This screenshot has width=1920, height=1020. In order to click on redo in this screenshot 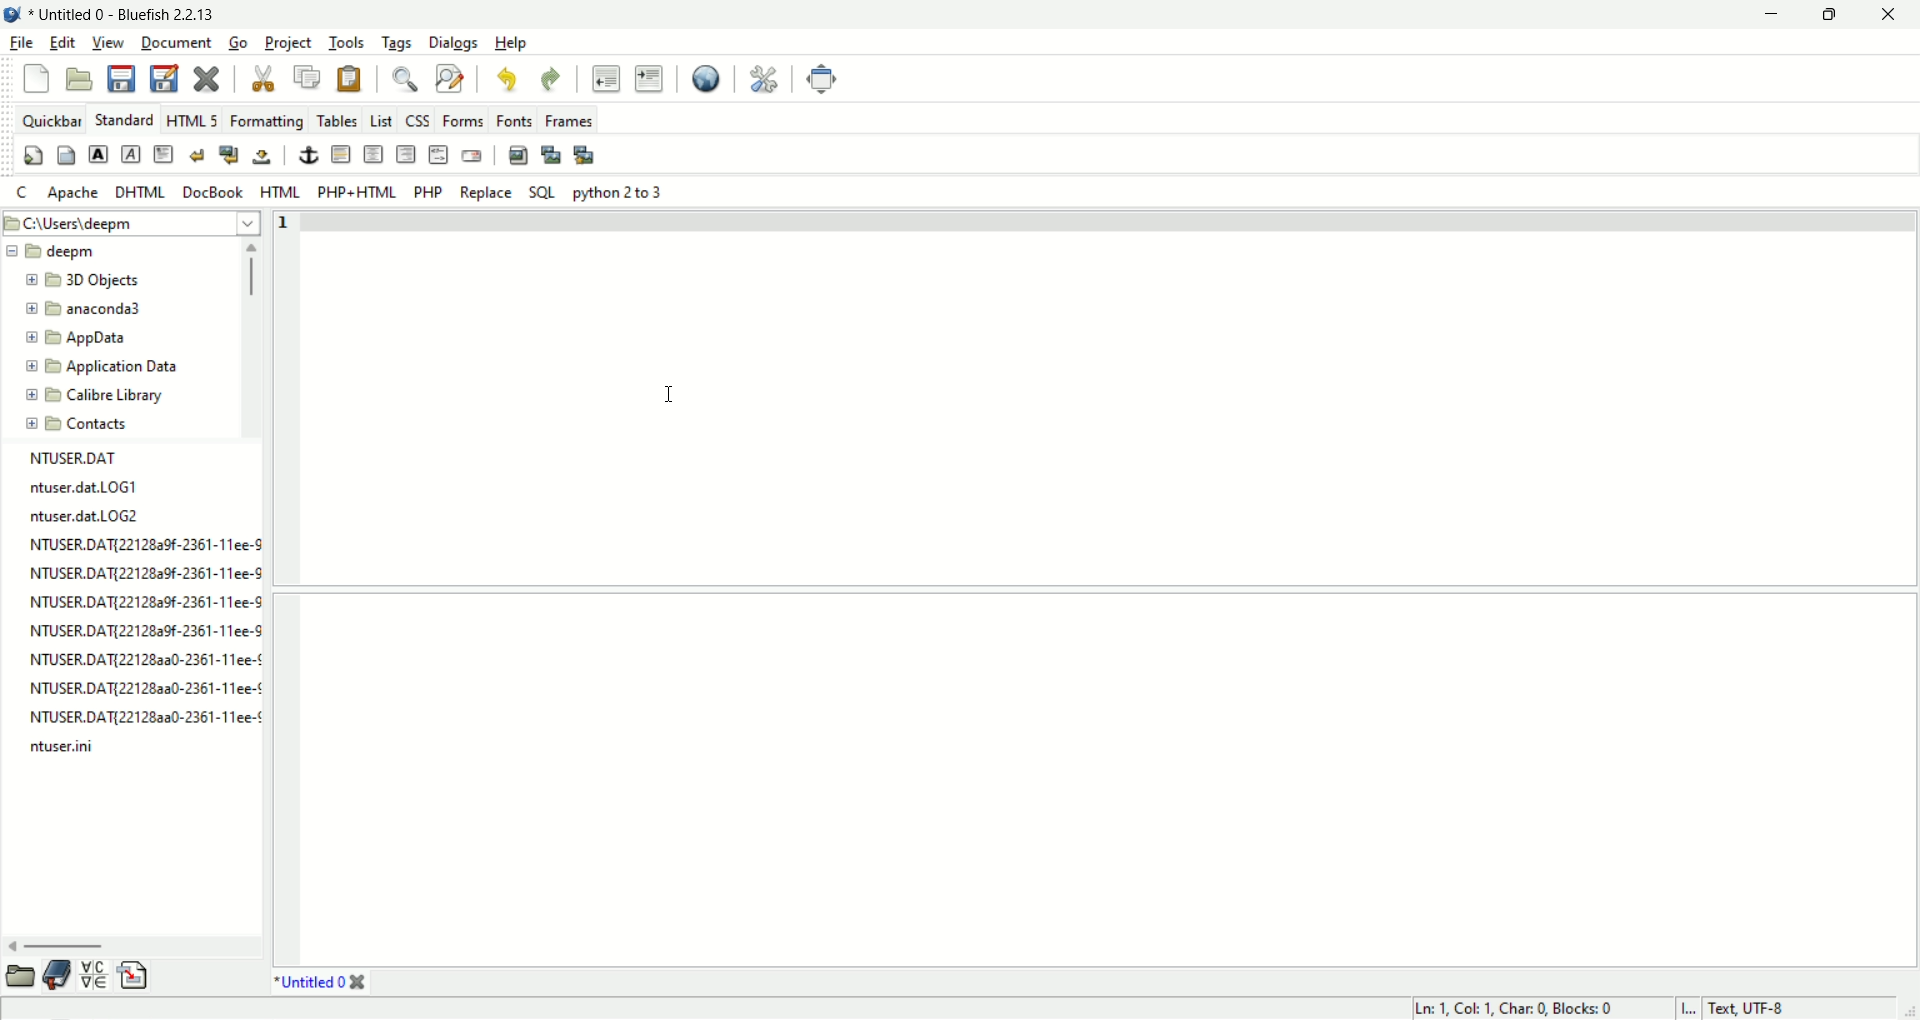, I will do `click(548, 80)`.